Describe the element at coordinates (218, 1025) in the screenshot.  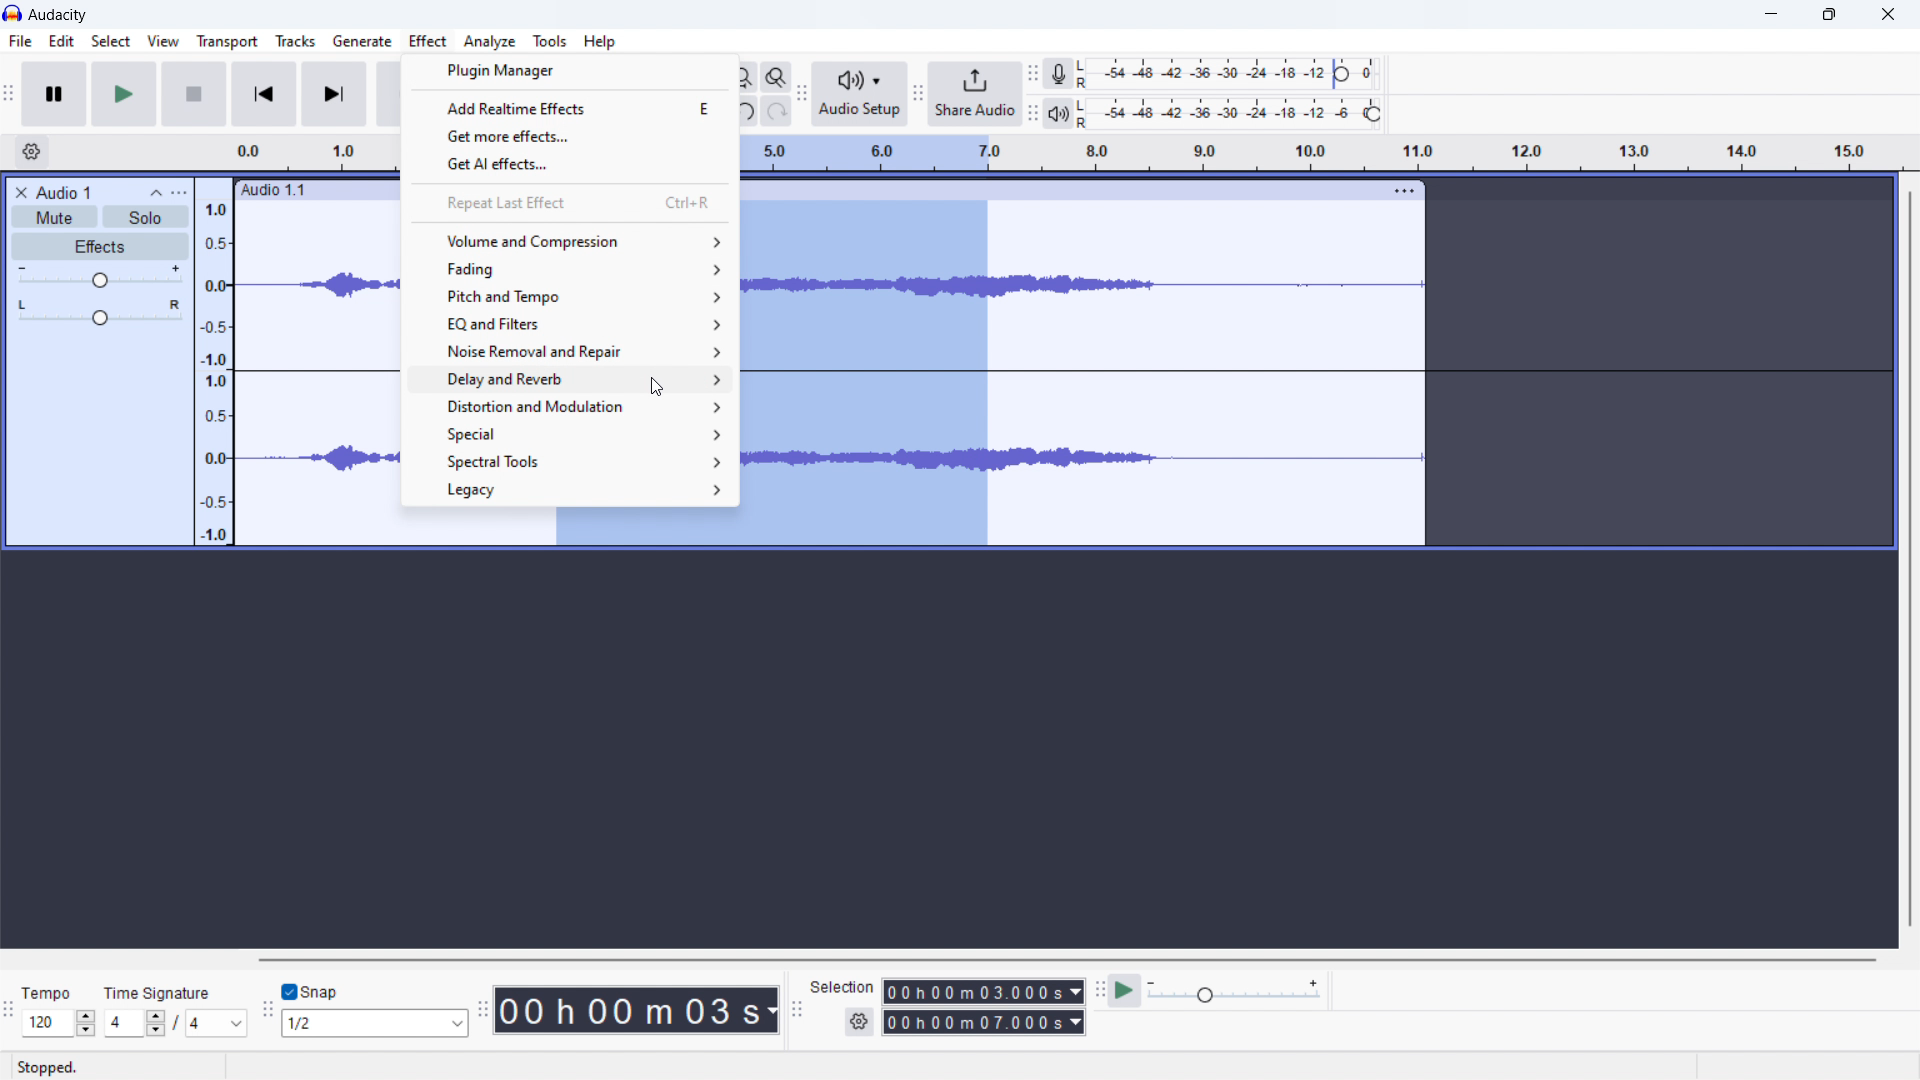
I see `4` at that location.